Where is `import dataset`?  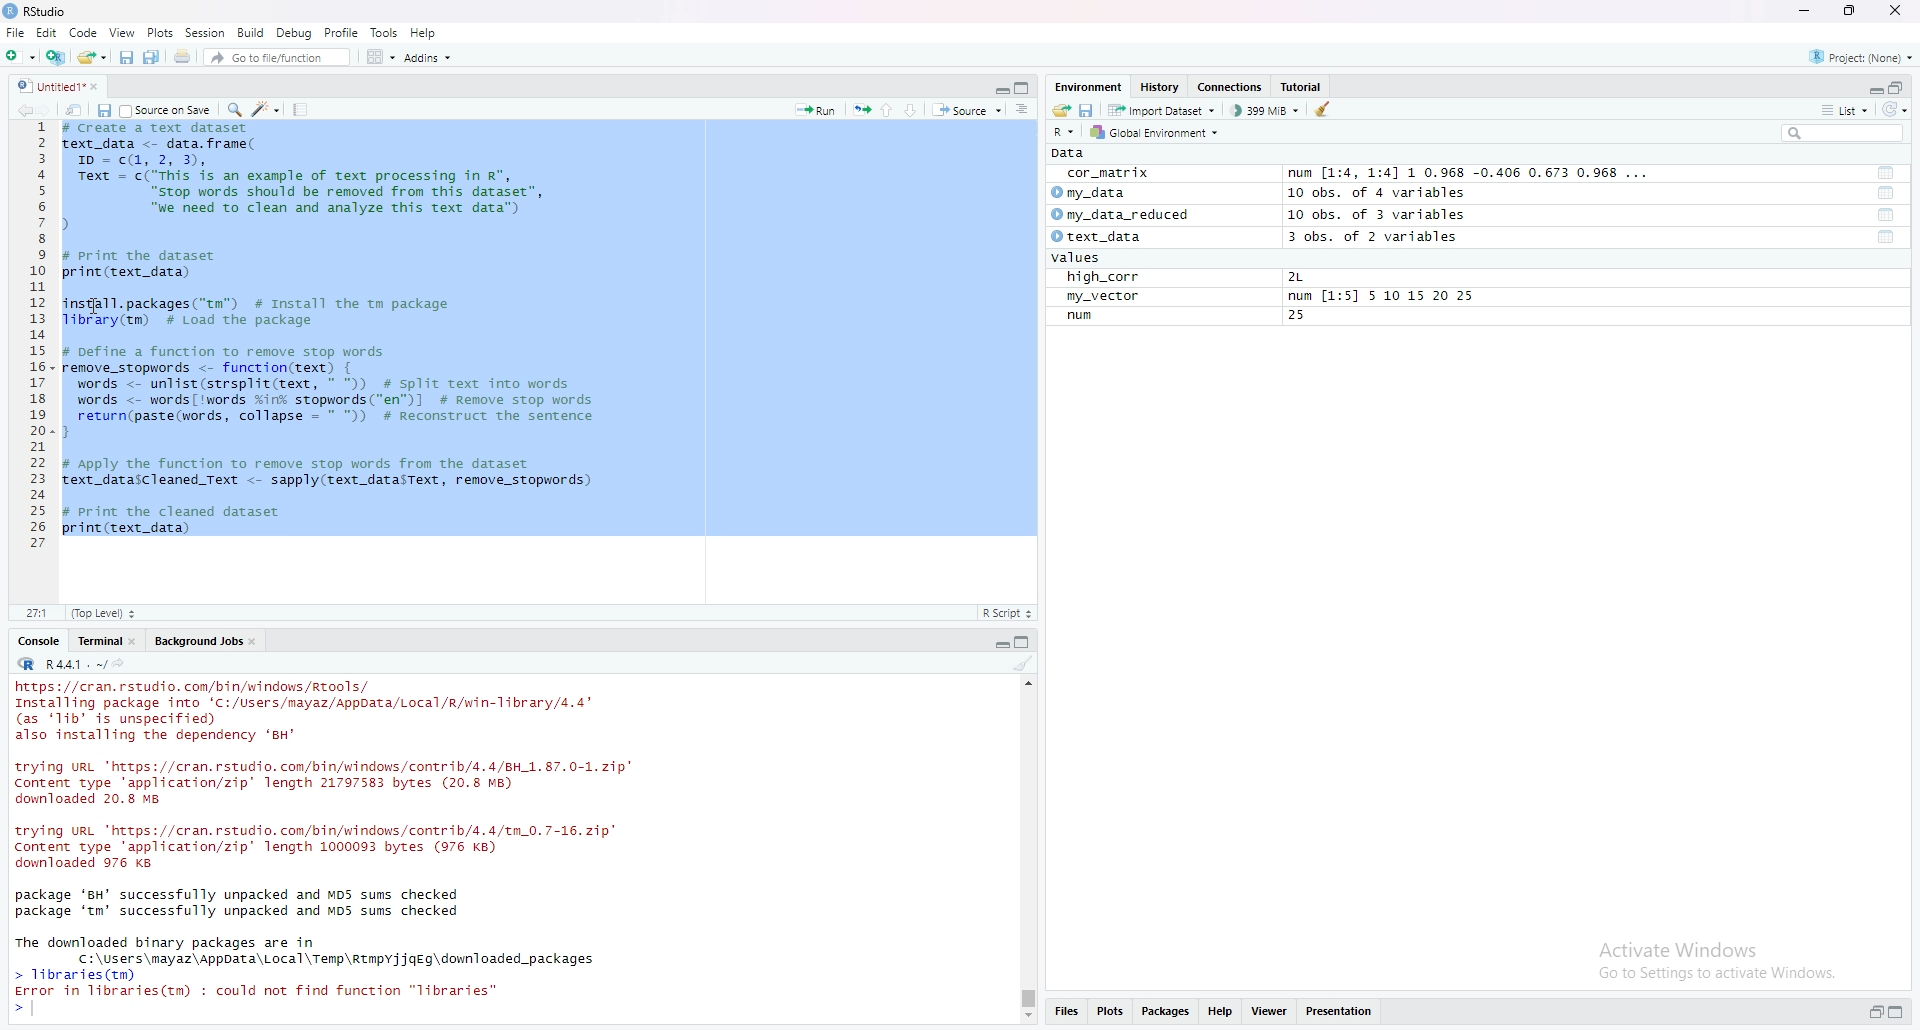
import dataset is located at coordinates (1163, 111).